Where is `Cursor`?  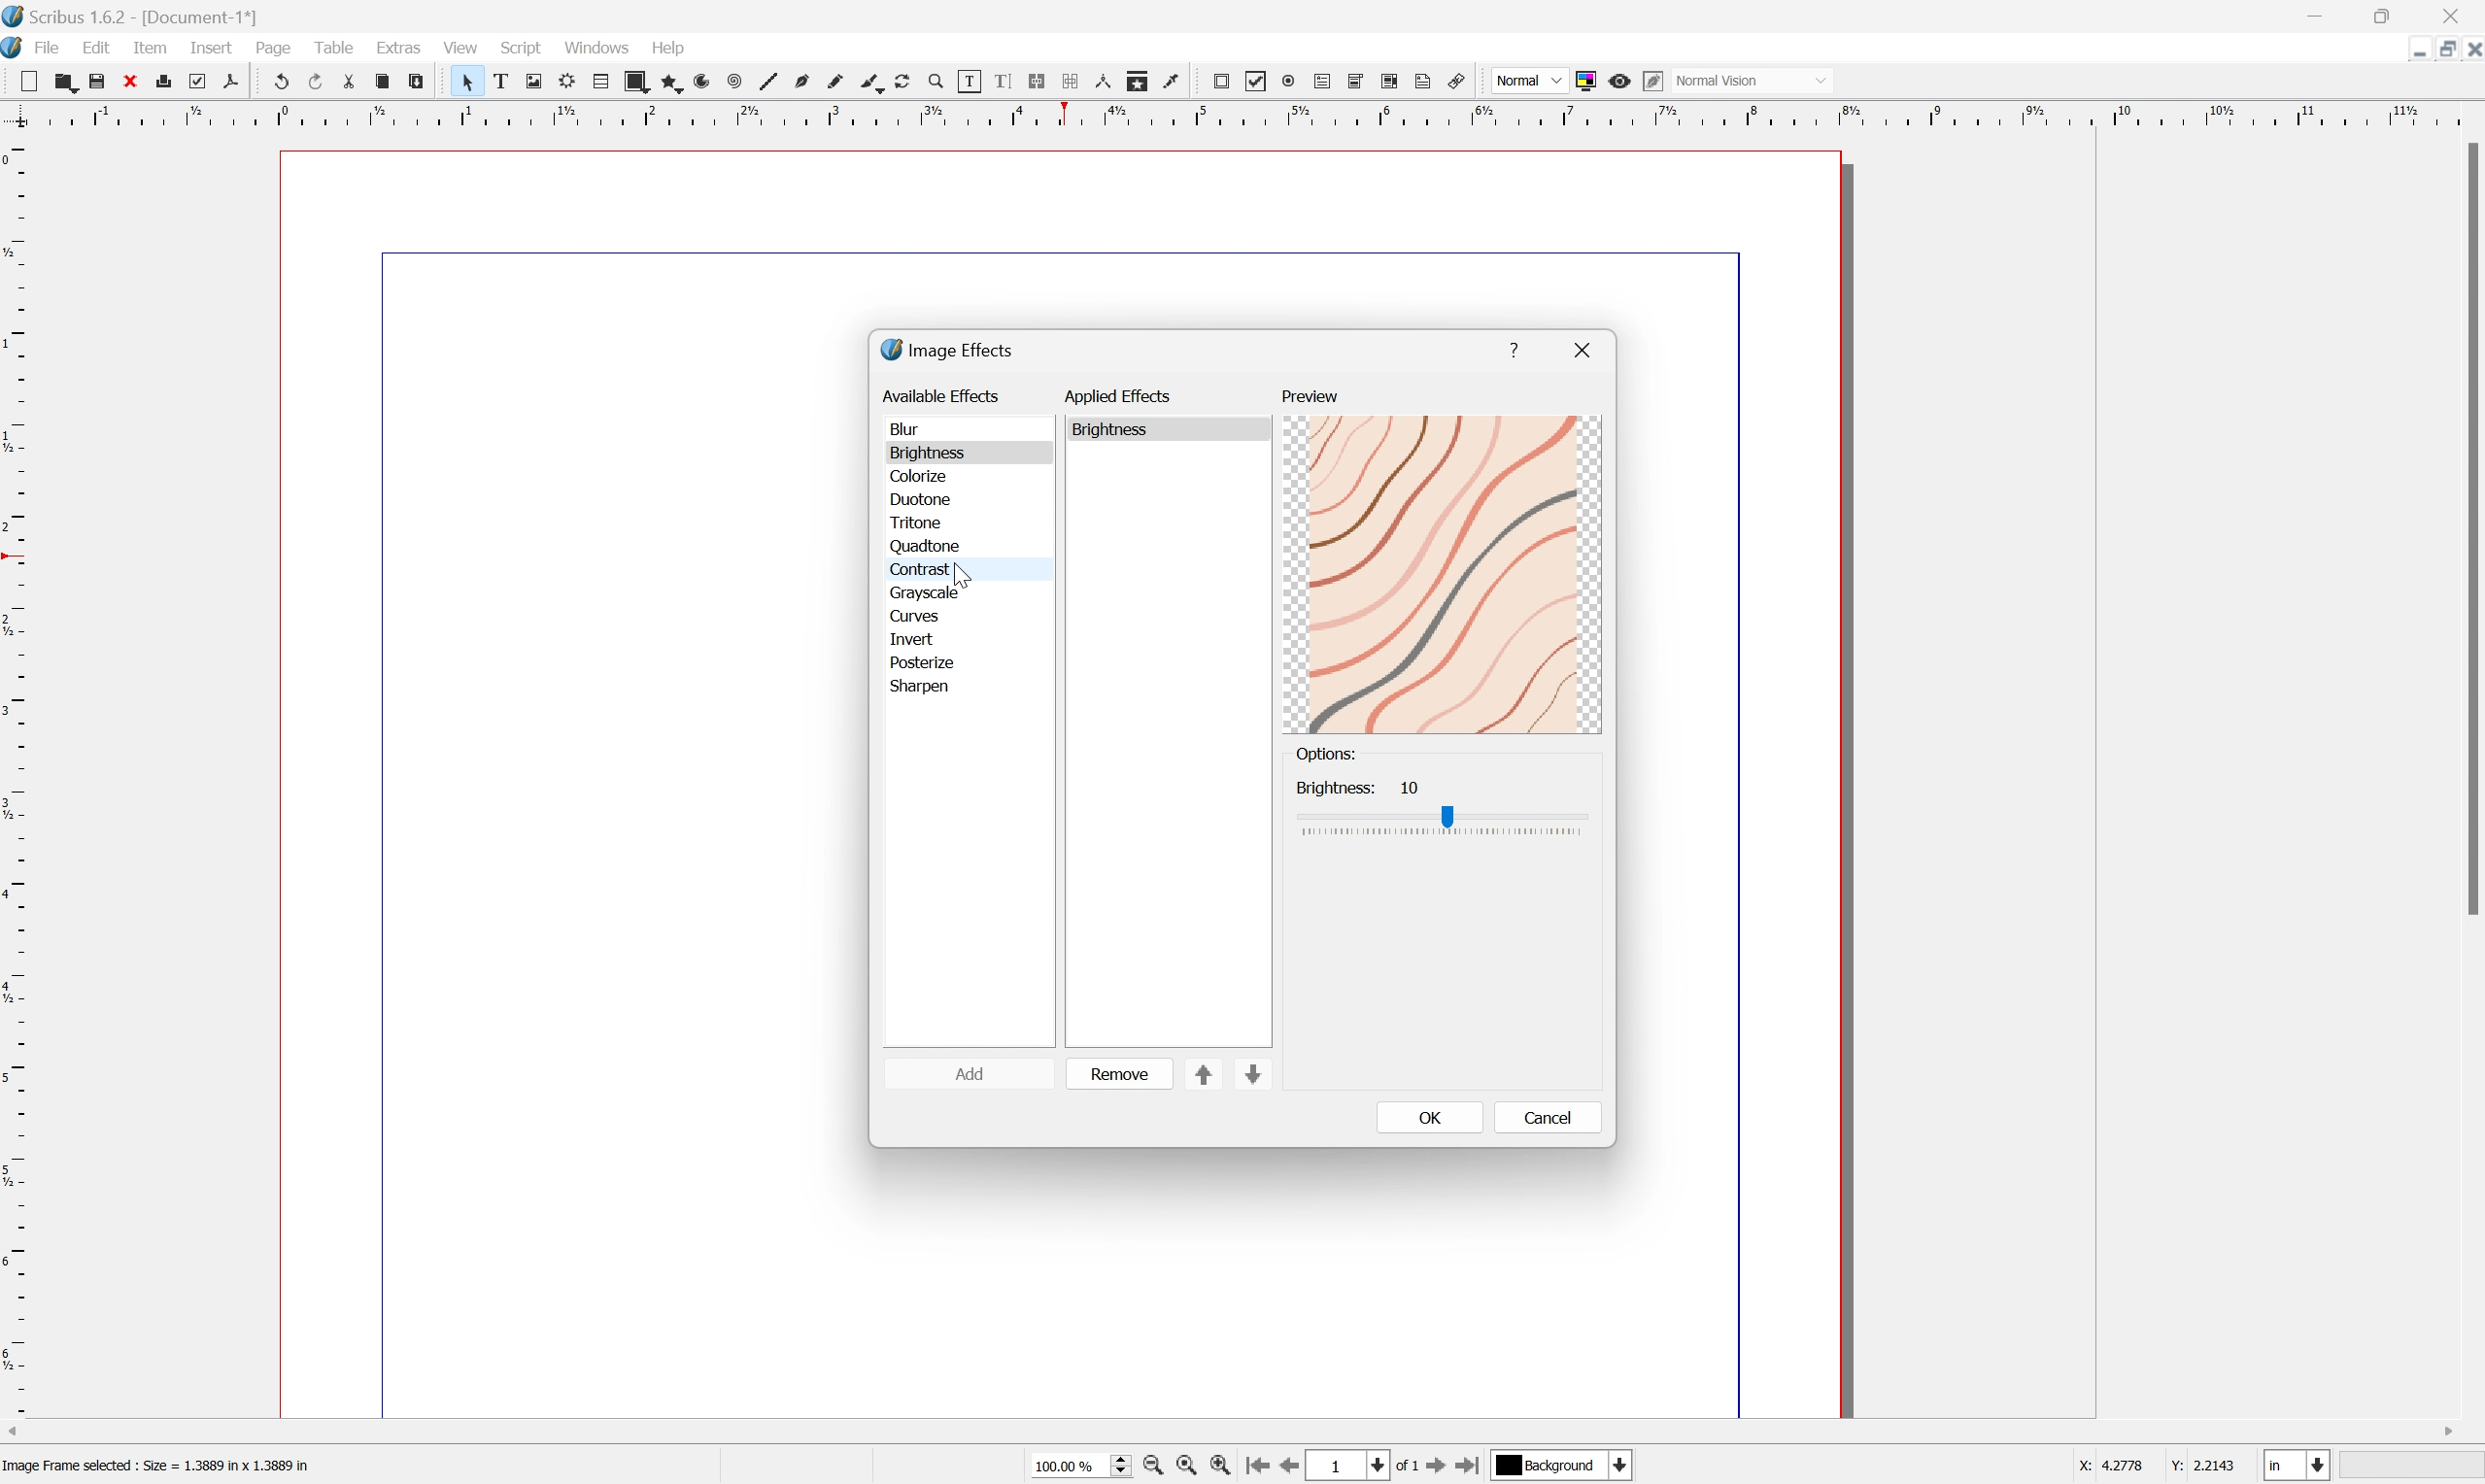 Cursor is located at coordinates (962, 573).